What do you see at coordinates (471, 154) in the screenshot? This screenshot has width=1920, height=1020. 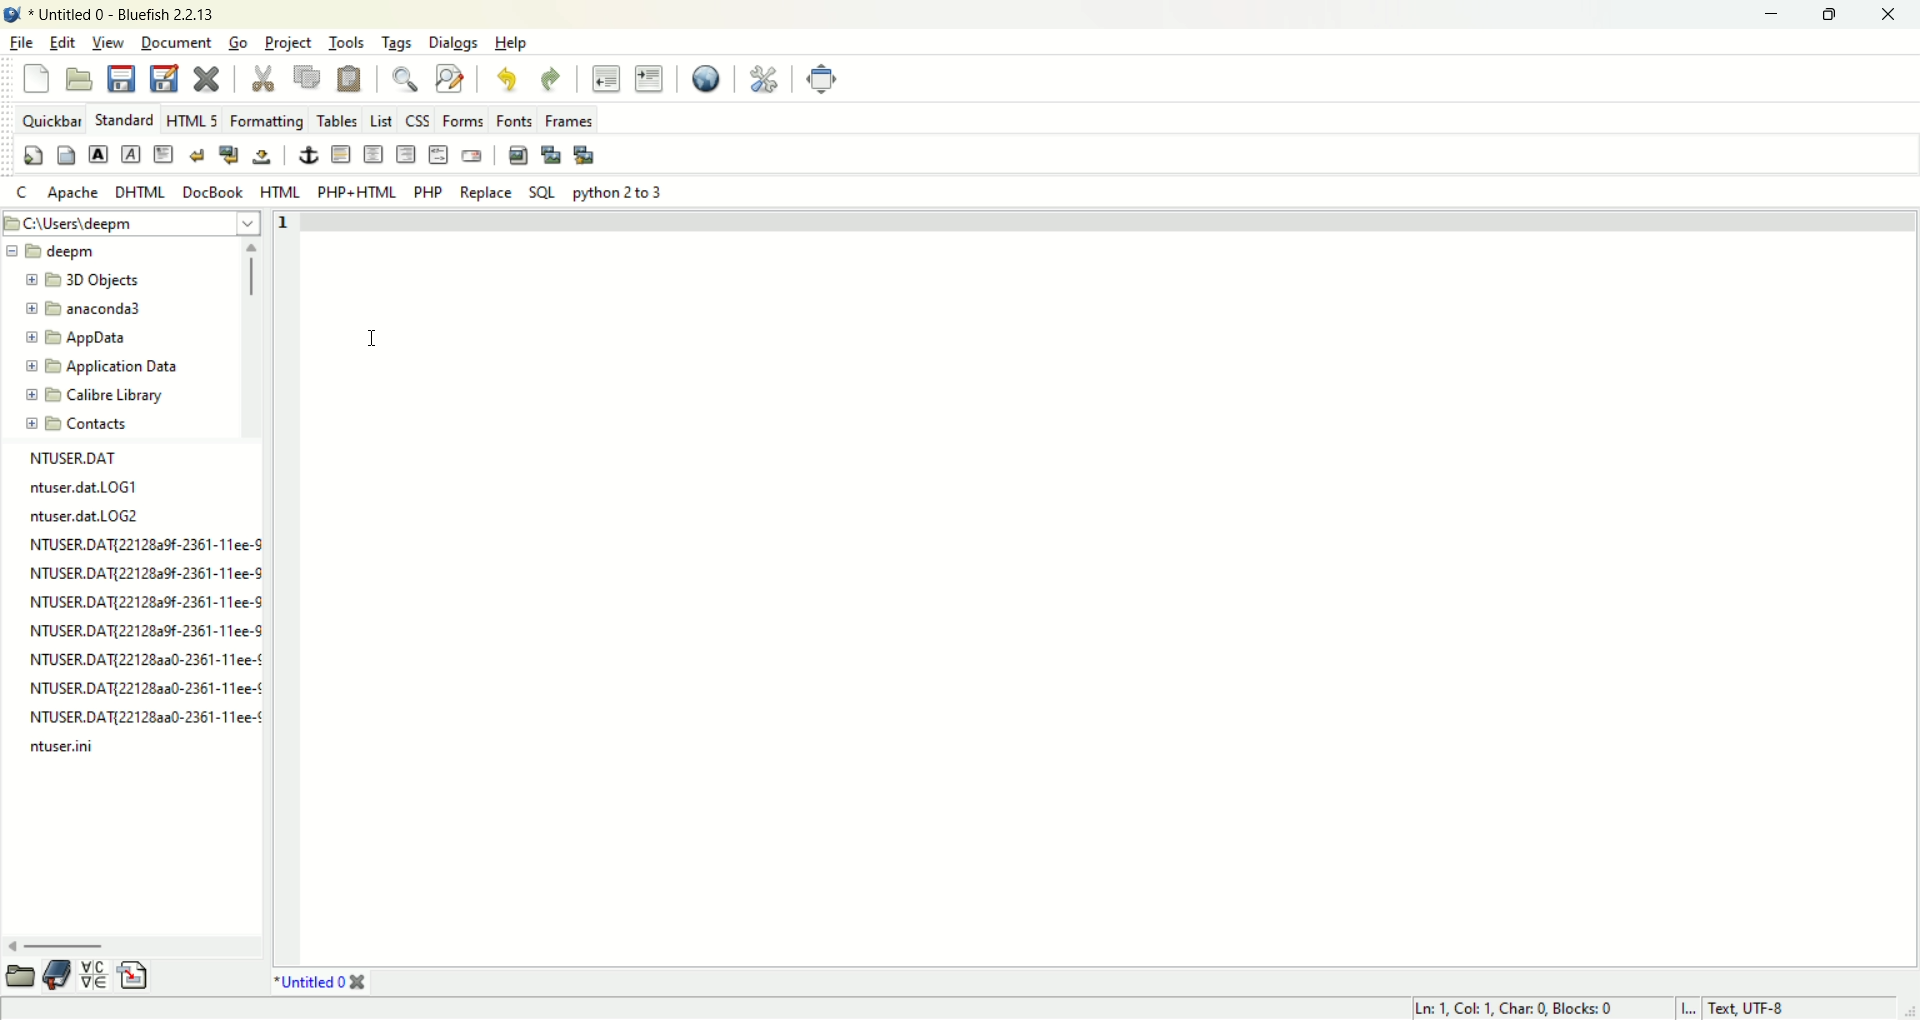 I see `email` at bounding box center [471, 154].